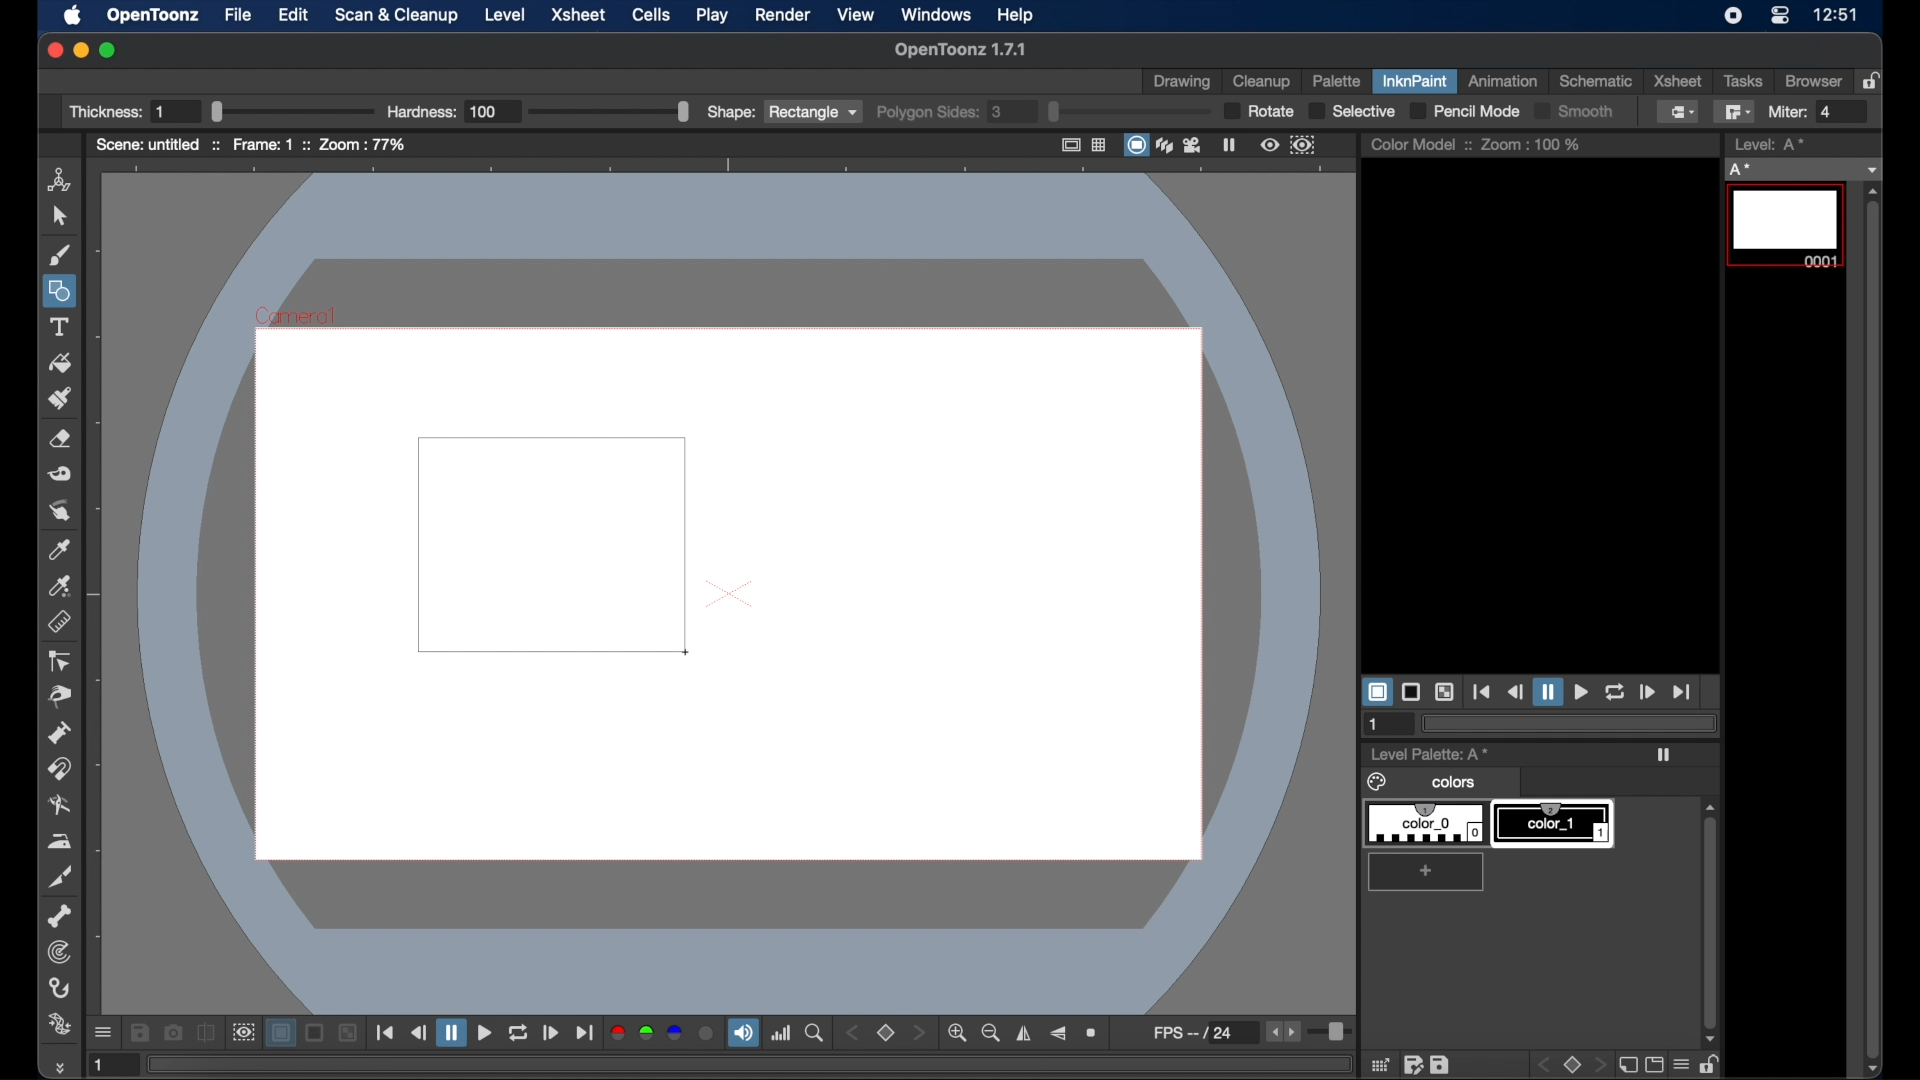  I want to click on shapes, so click(61, 292).